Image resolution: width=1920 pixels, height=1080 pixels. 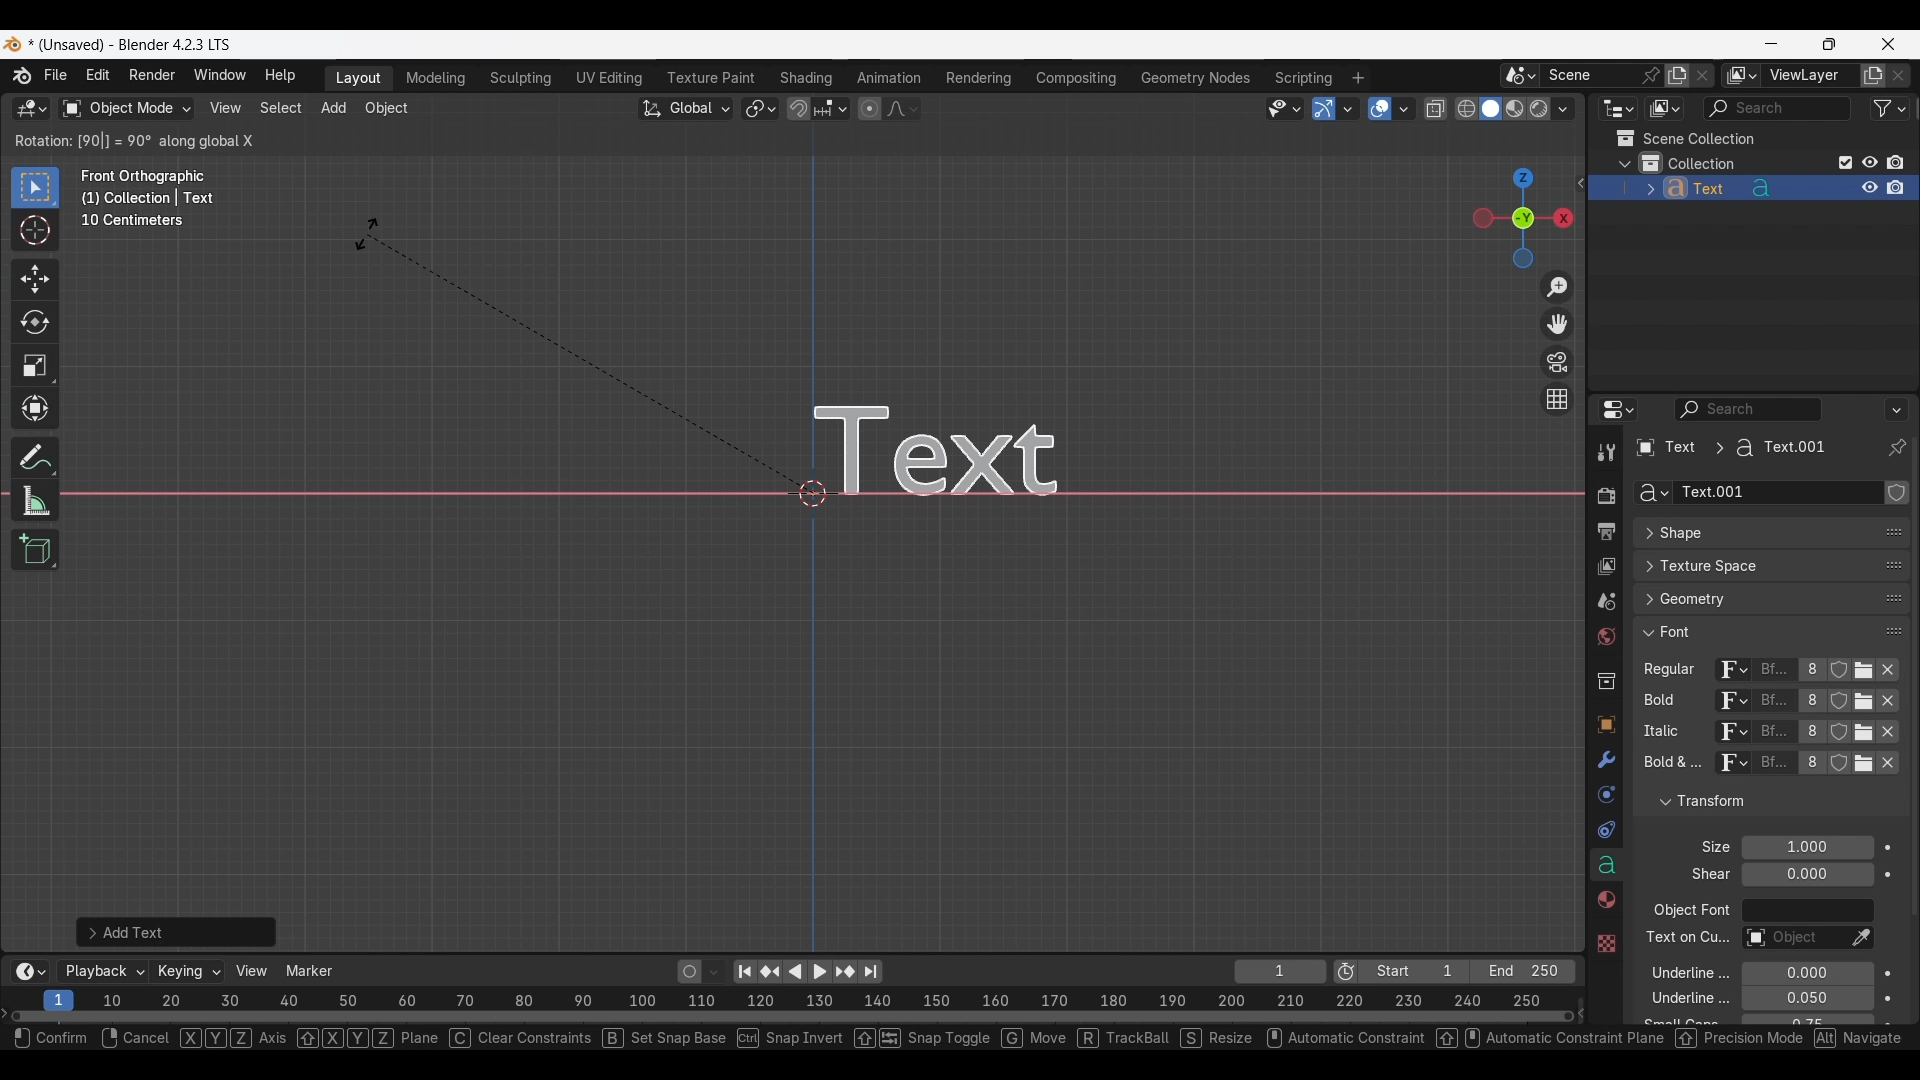 What do you see at coordinates (1605, 638) in the screenshot?
I see `World` at bounding box center [1605, 638].